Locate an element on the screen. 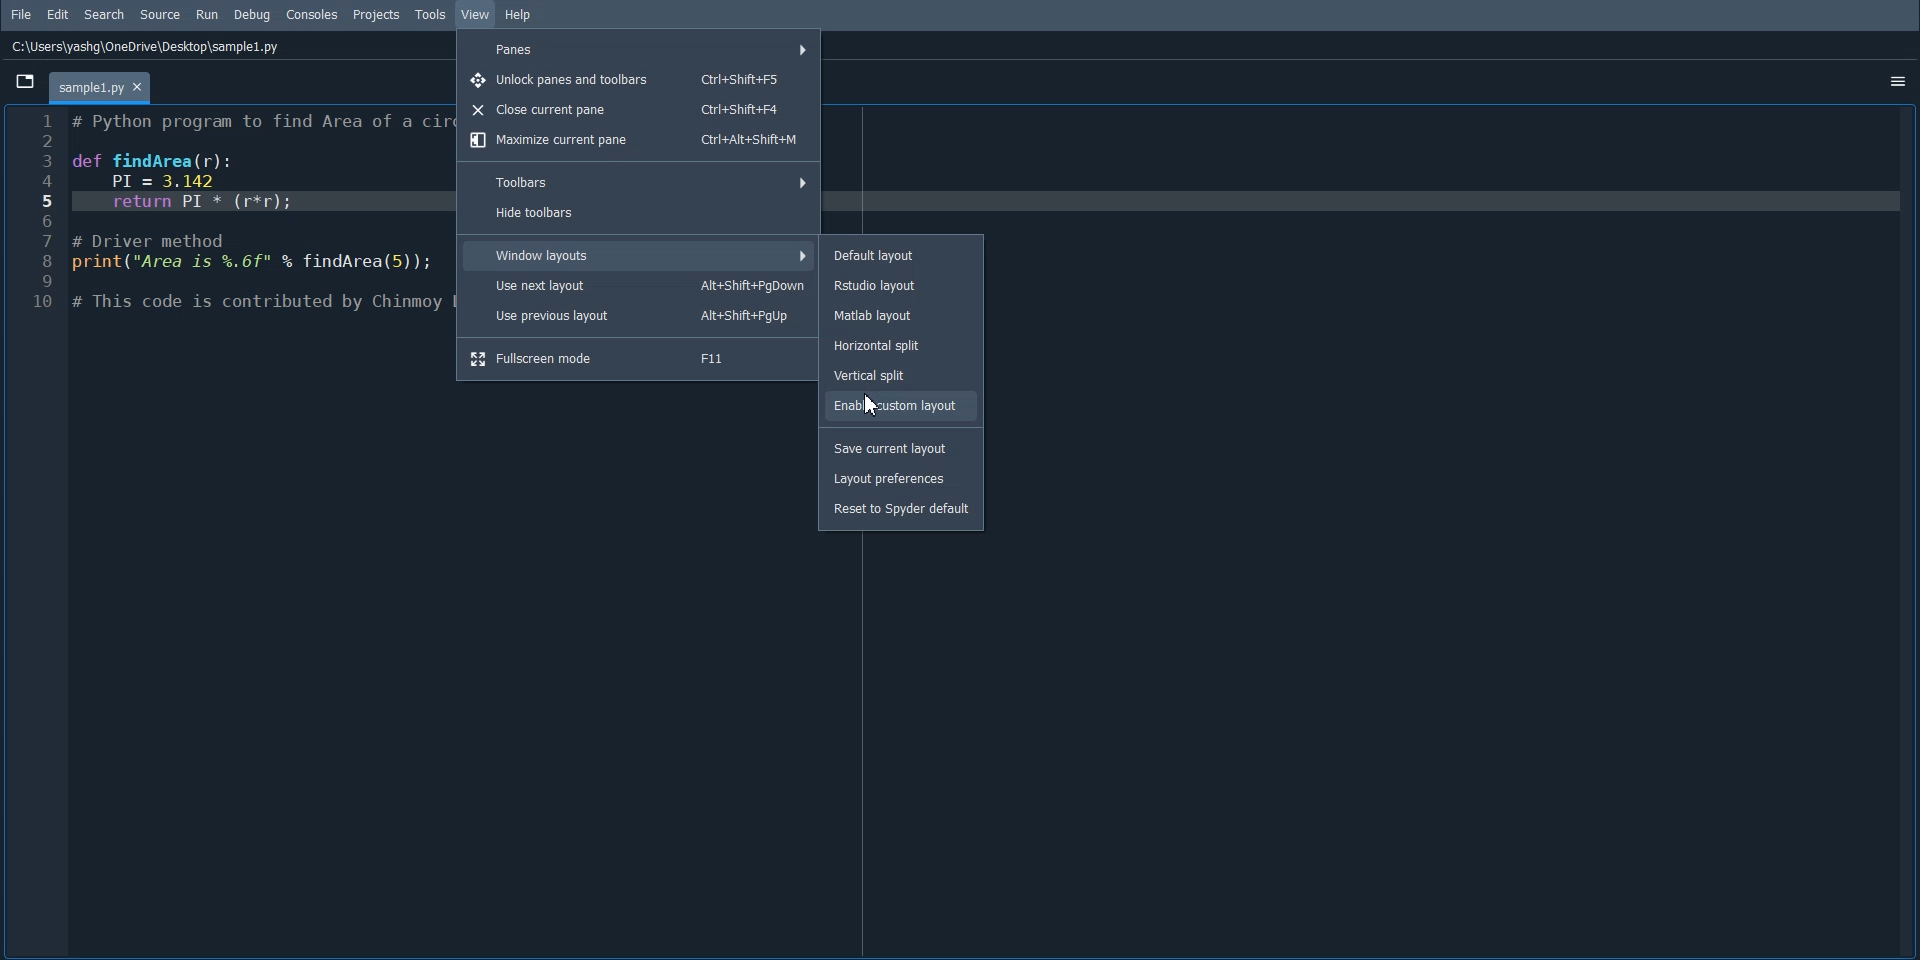  Window layout is located at coordinates (640, 255).